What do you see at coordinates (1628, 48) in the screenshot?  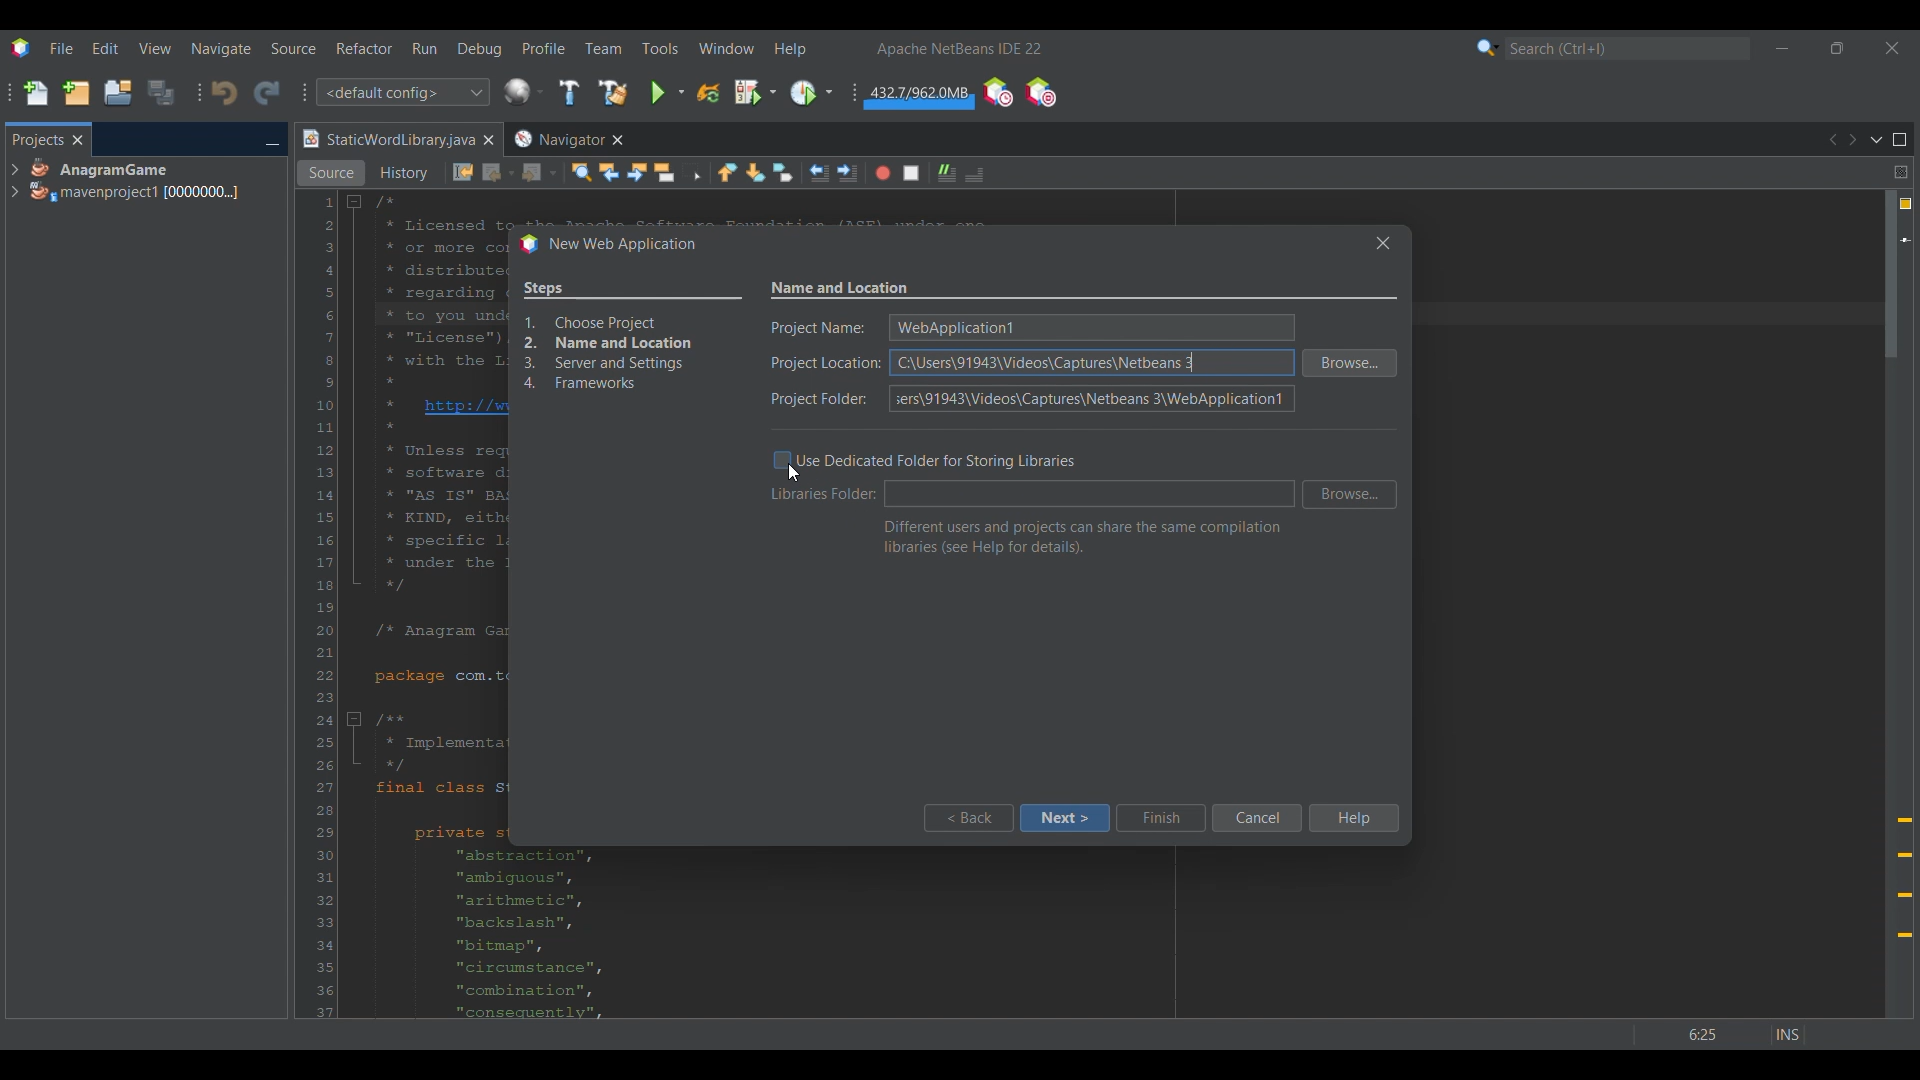 I see `Search box` at bounding box center [1628, 48].